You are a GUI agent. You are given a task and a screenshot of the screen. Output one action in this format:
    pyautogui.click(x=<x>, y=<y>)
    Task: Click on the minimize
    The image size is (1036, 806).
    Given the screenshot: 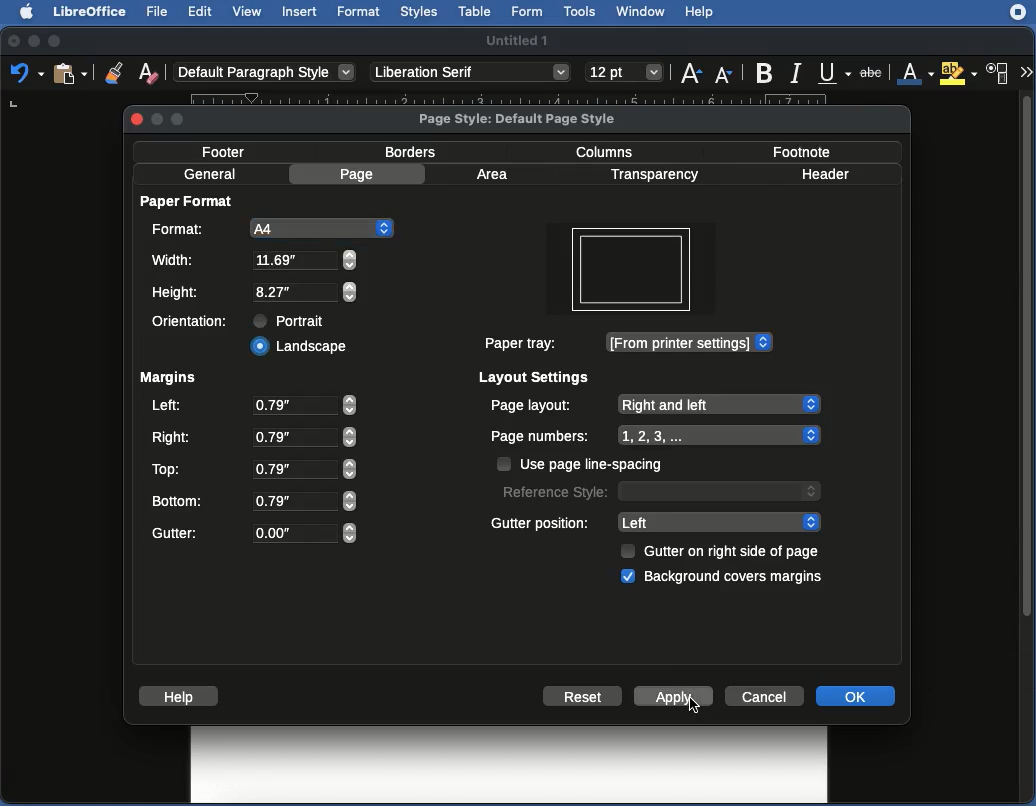 What is the action you would take?
    pyautogui.click(x=156, y=121)
    